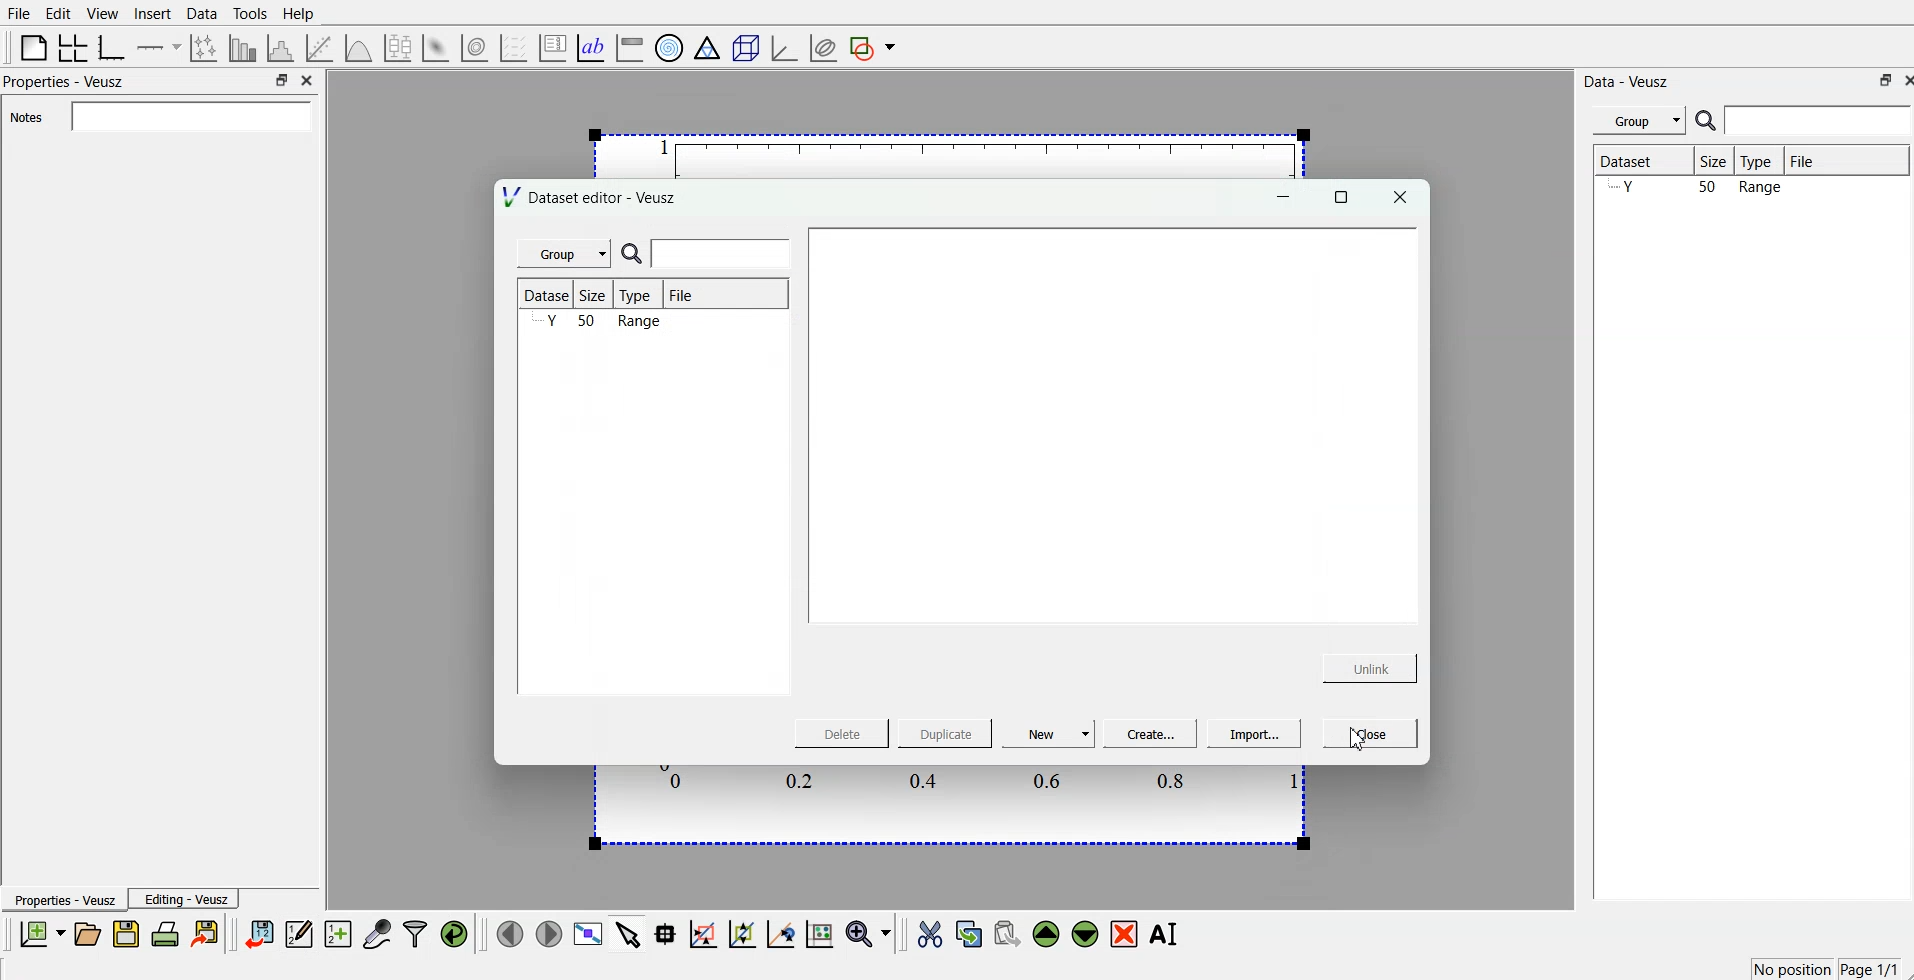  What do you see at coordinates (743, 935) in the screenshot?
I see `click to zoom out graph axes` at bounding box center [743, 935].